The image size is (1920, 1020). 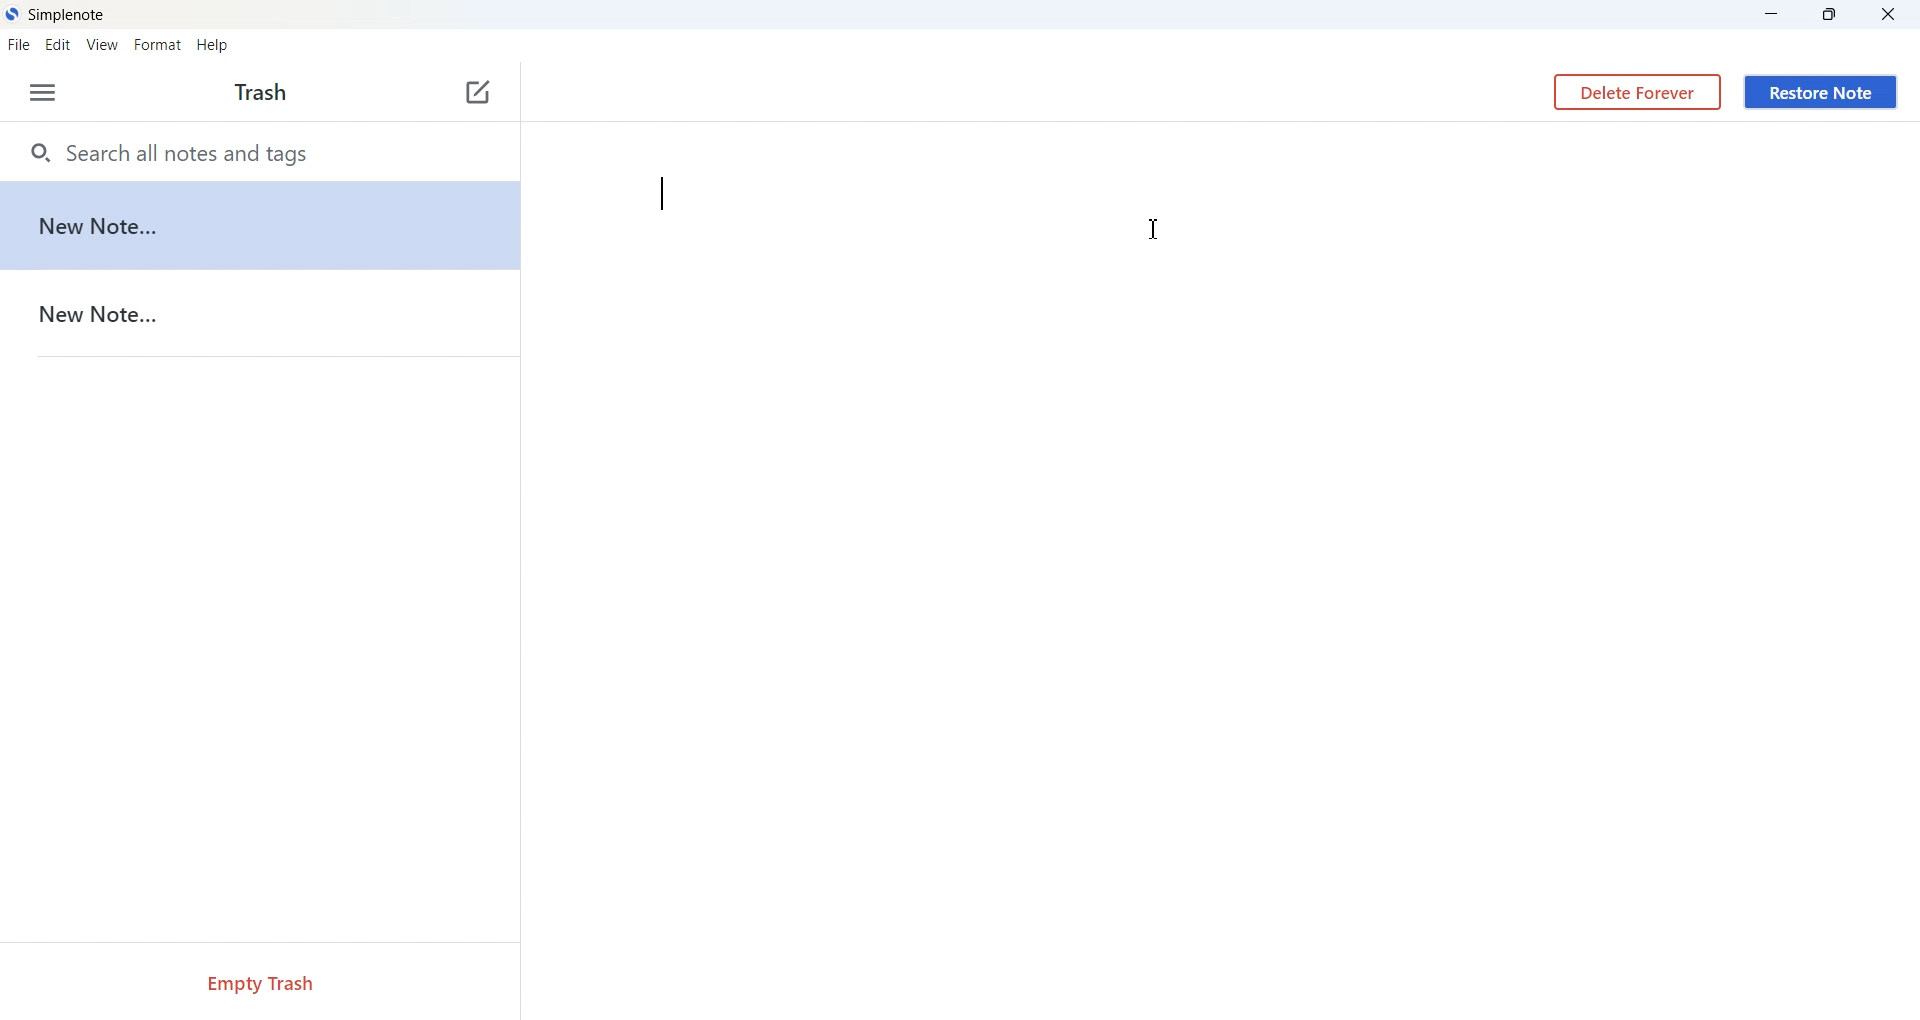 I want to click on File, so click(x=21, y=44).